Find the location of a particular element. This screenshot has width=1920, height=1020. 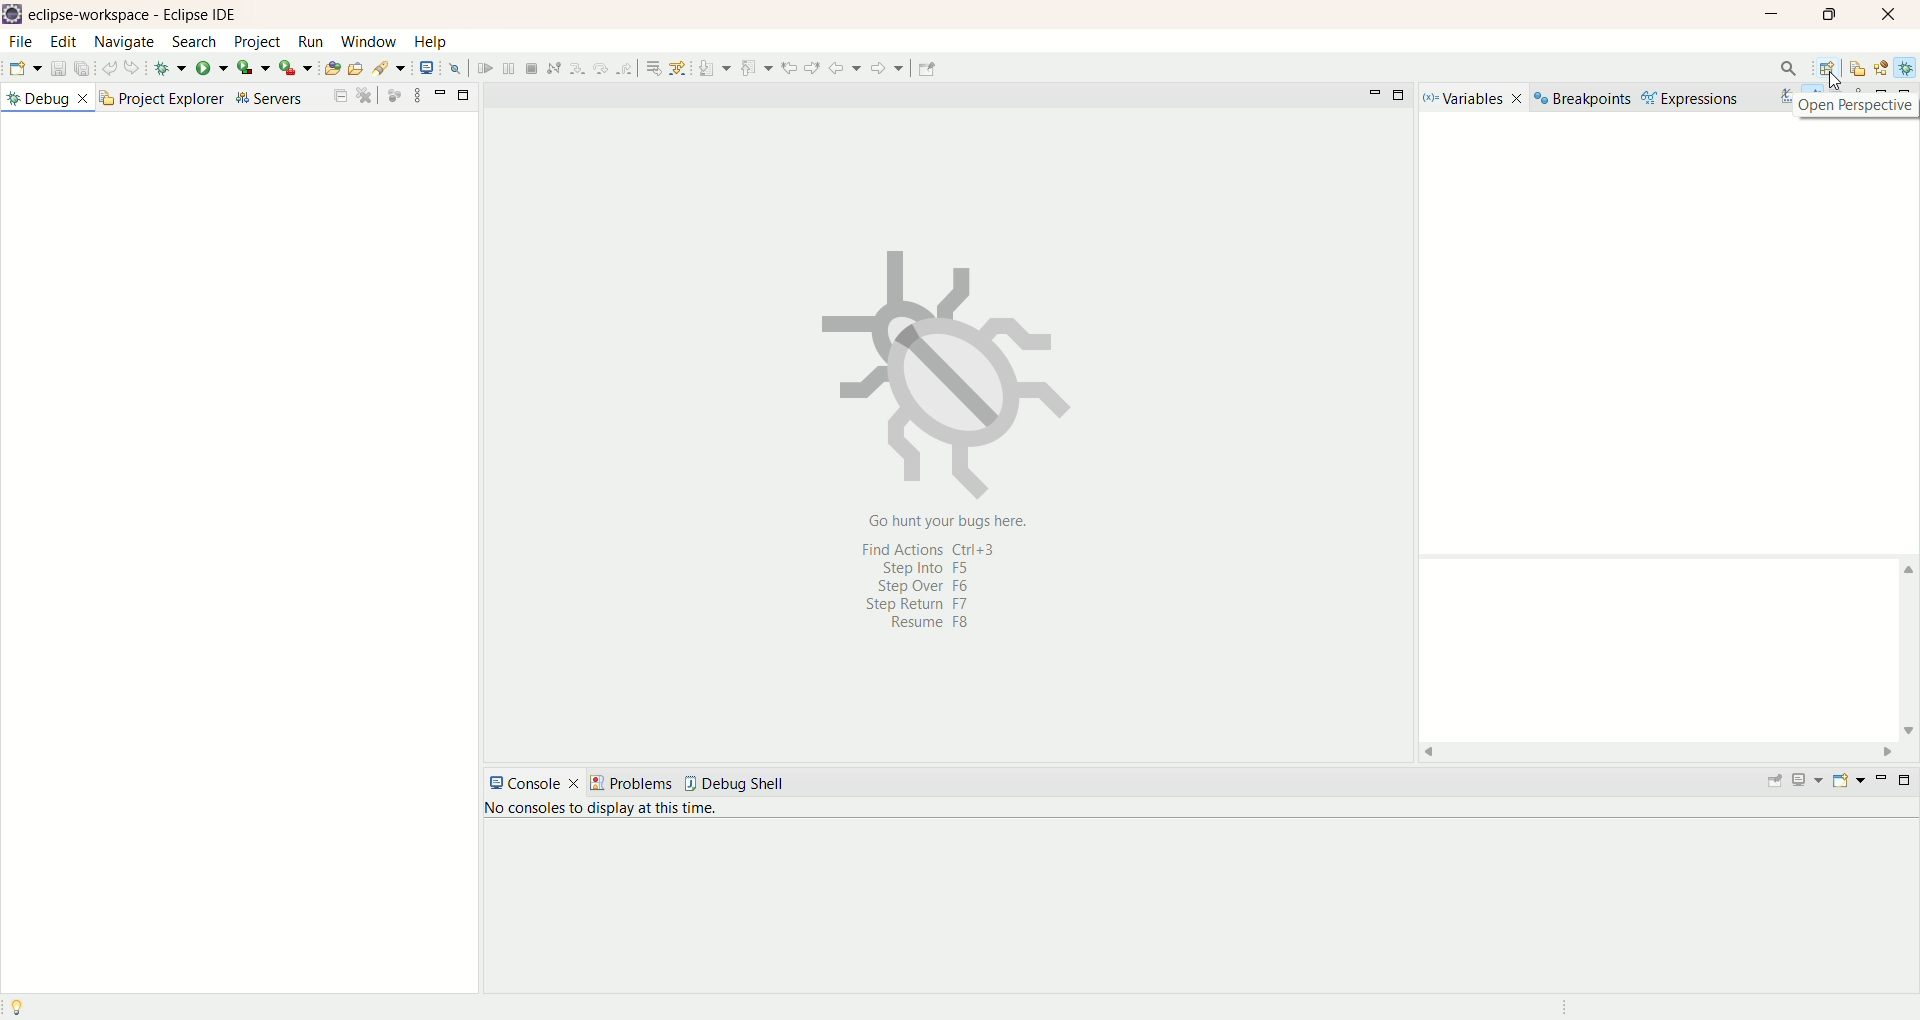

pin console is located at coordinates (1779, 776).